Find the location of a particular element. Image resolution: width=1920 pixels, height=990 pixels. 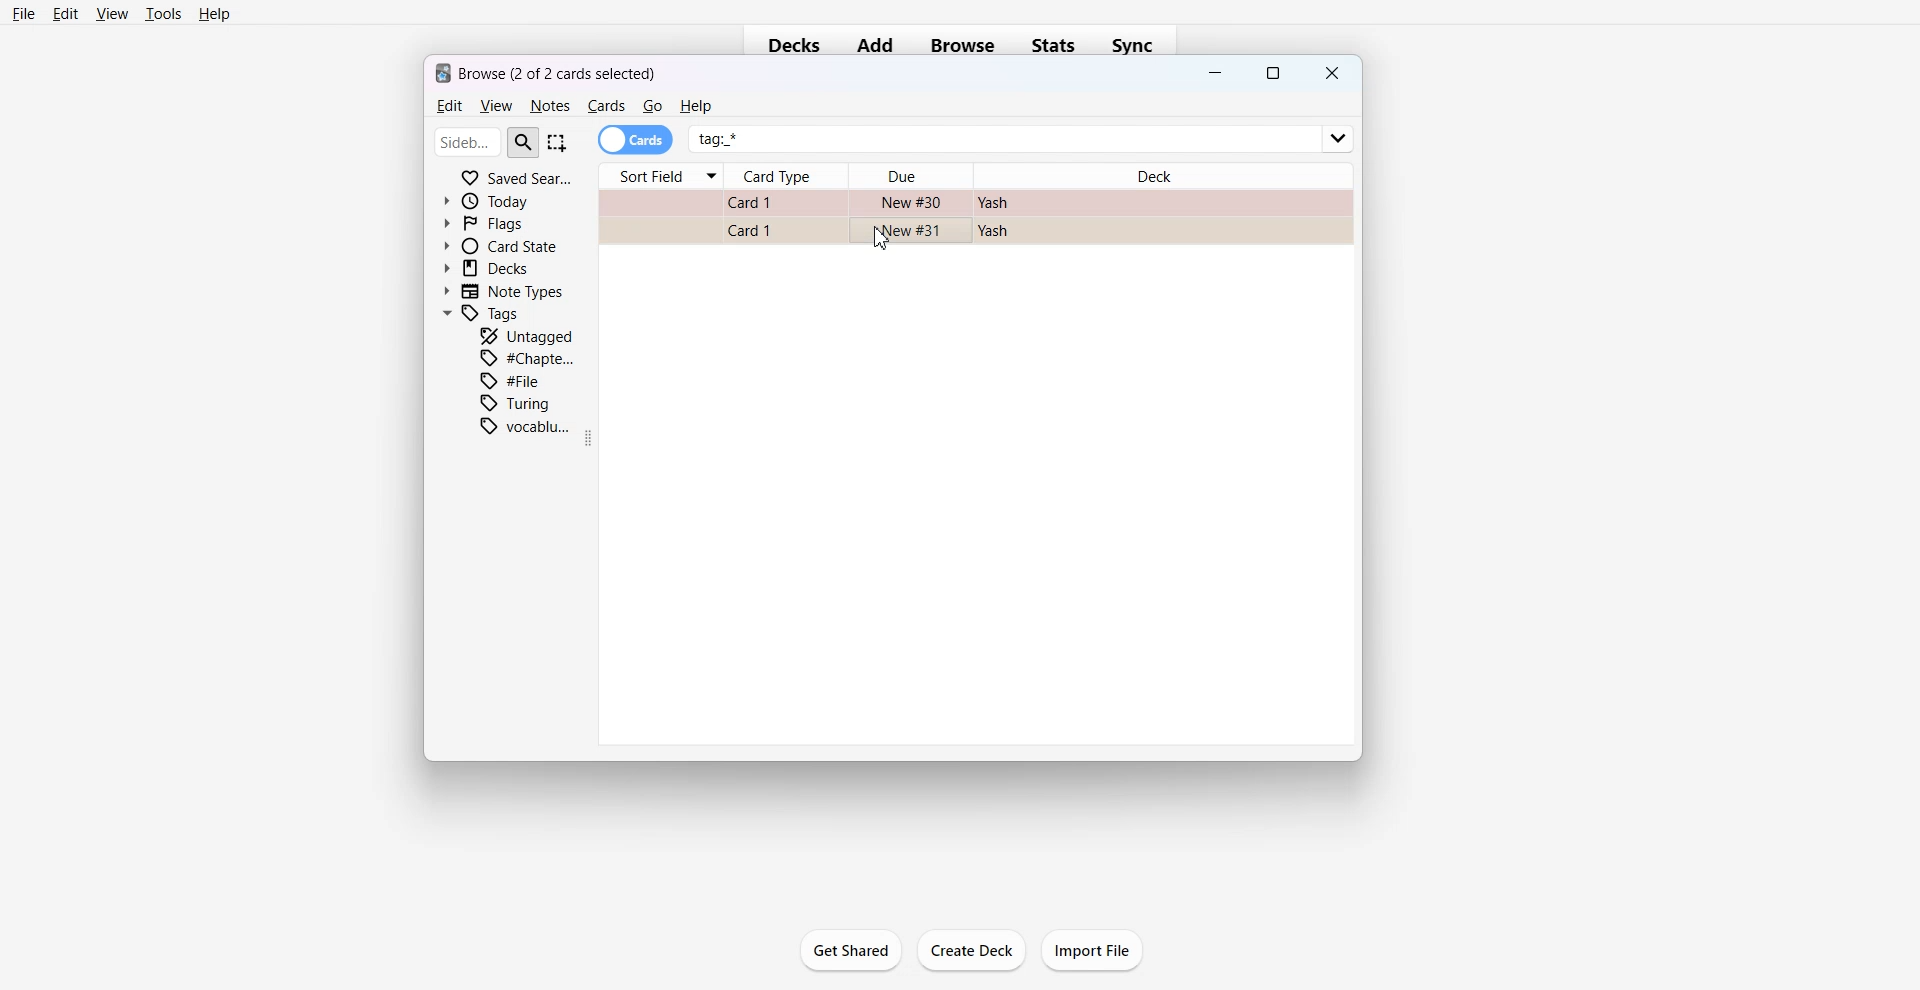

Search Bar is located at coordinates (487, 141).